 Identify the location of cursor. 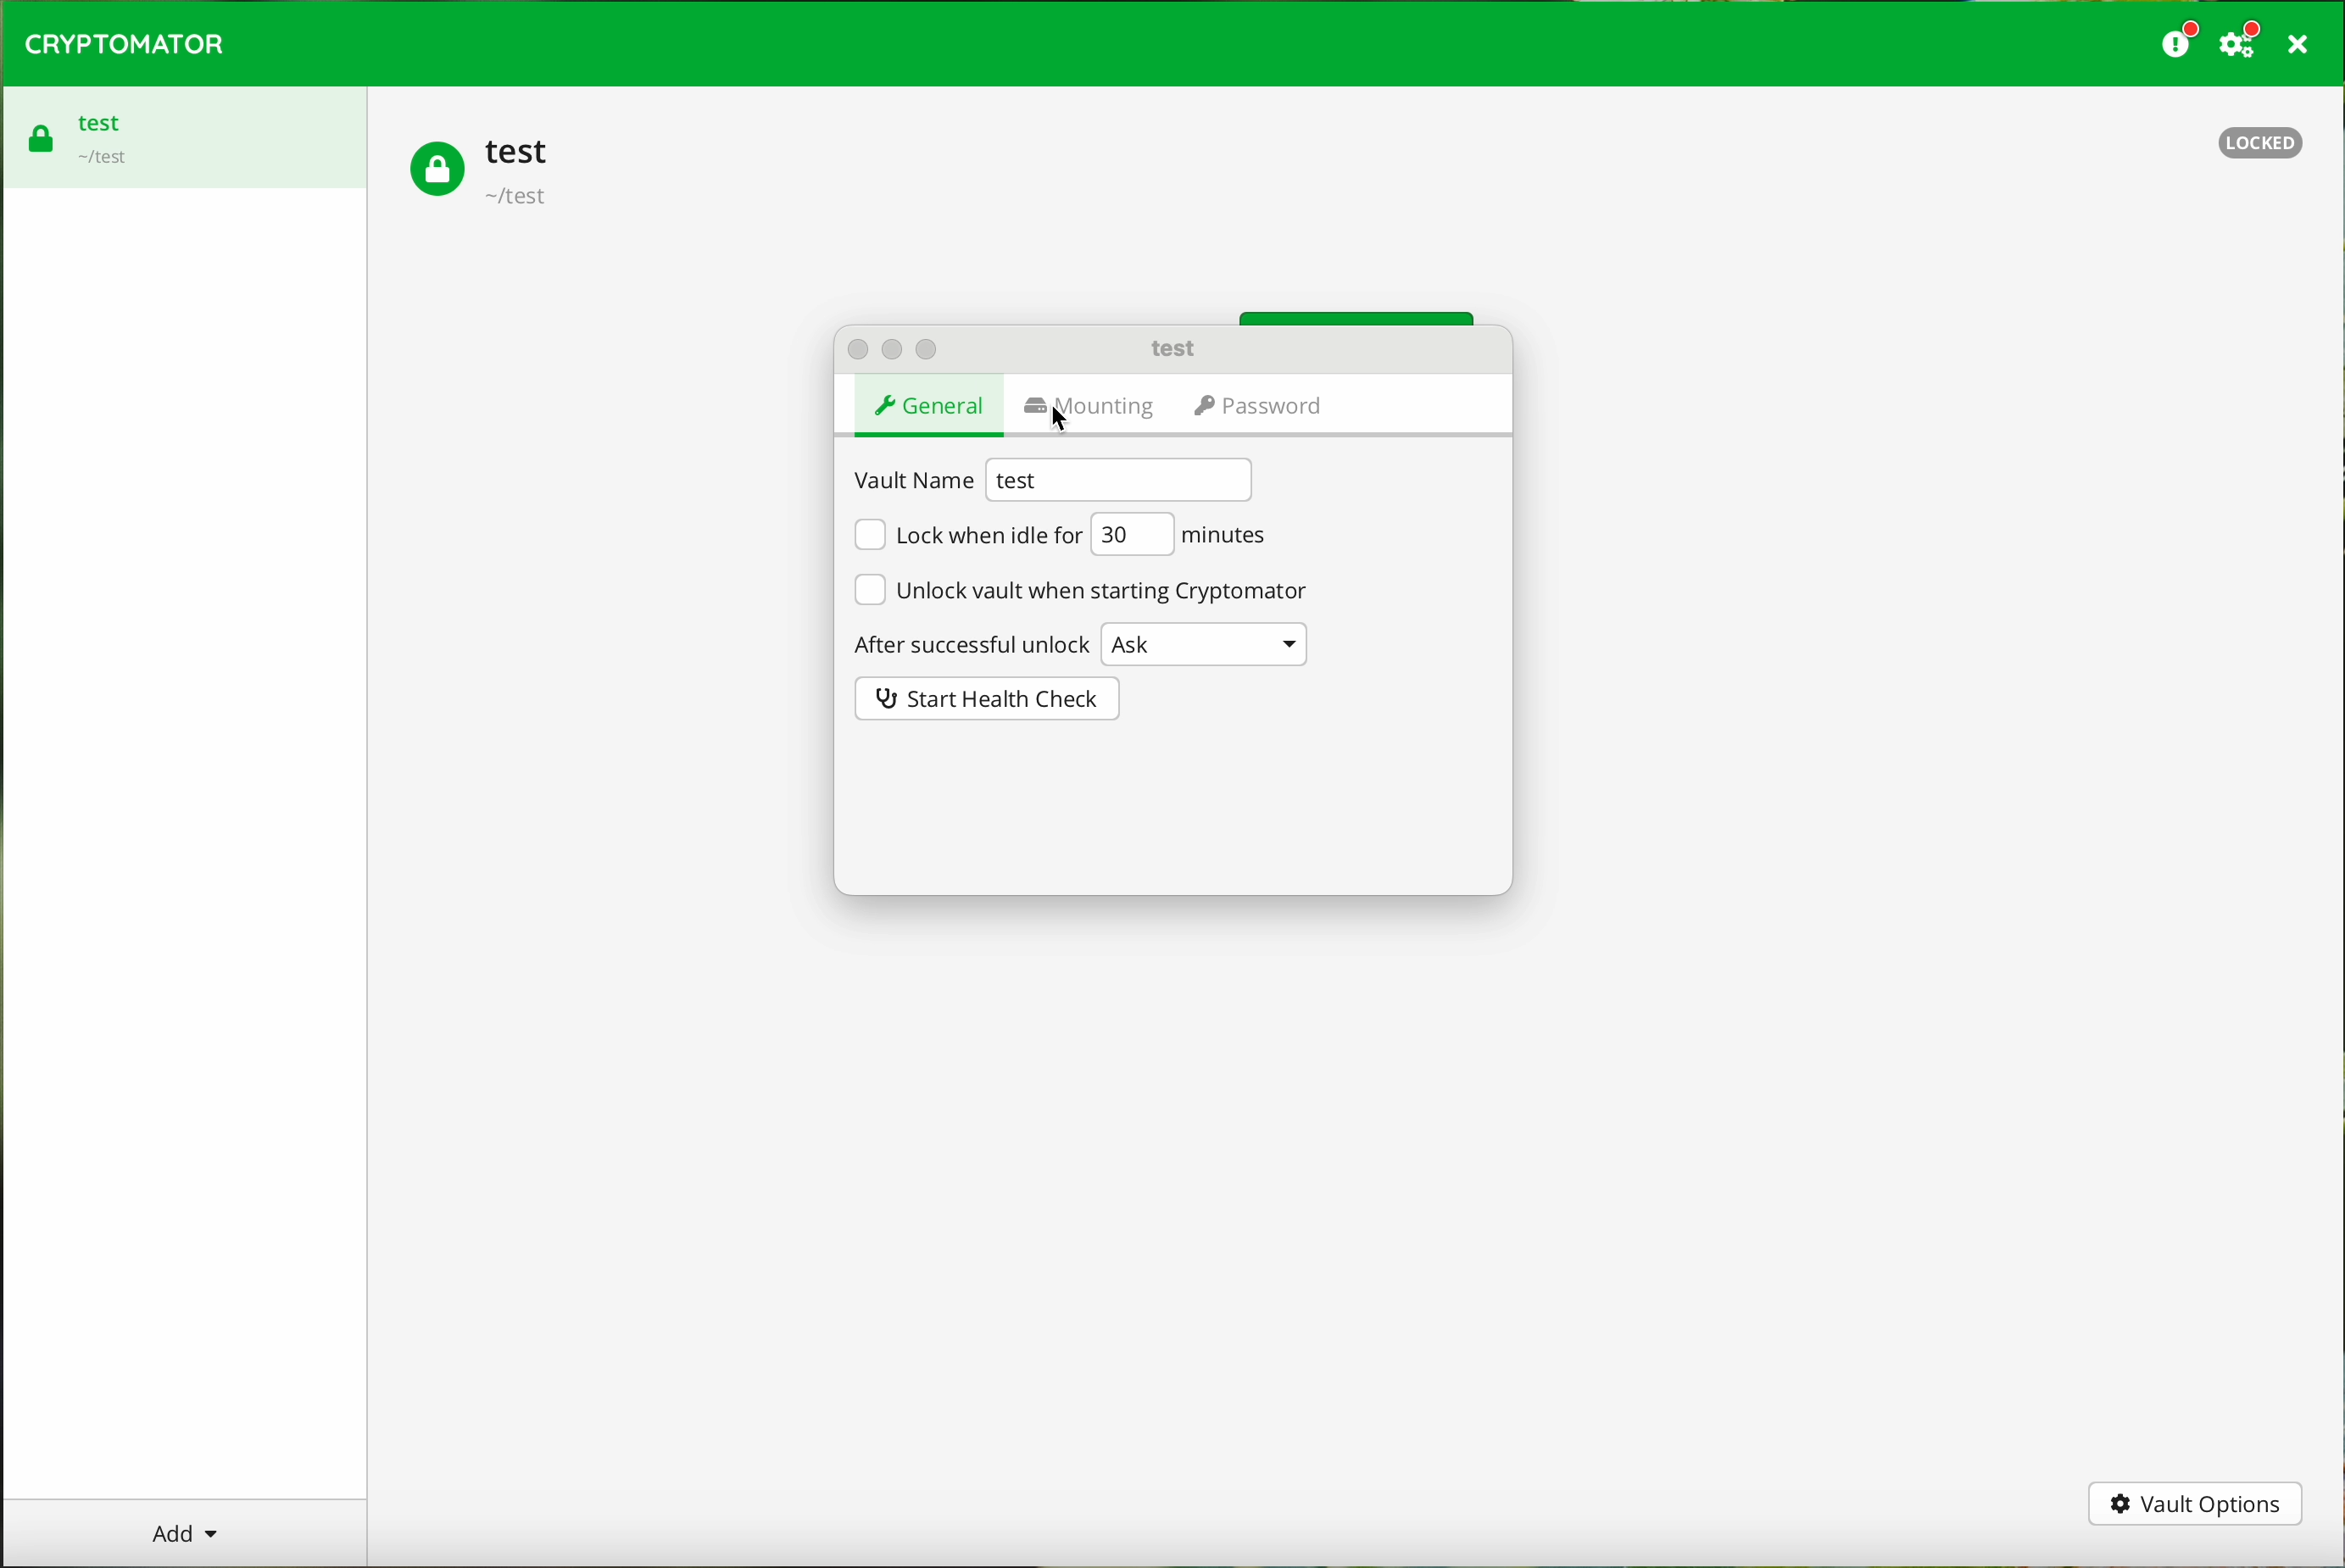
(1059, 421).